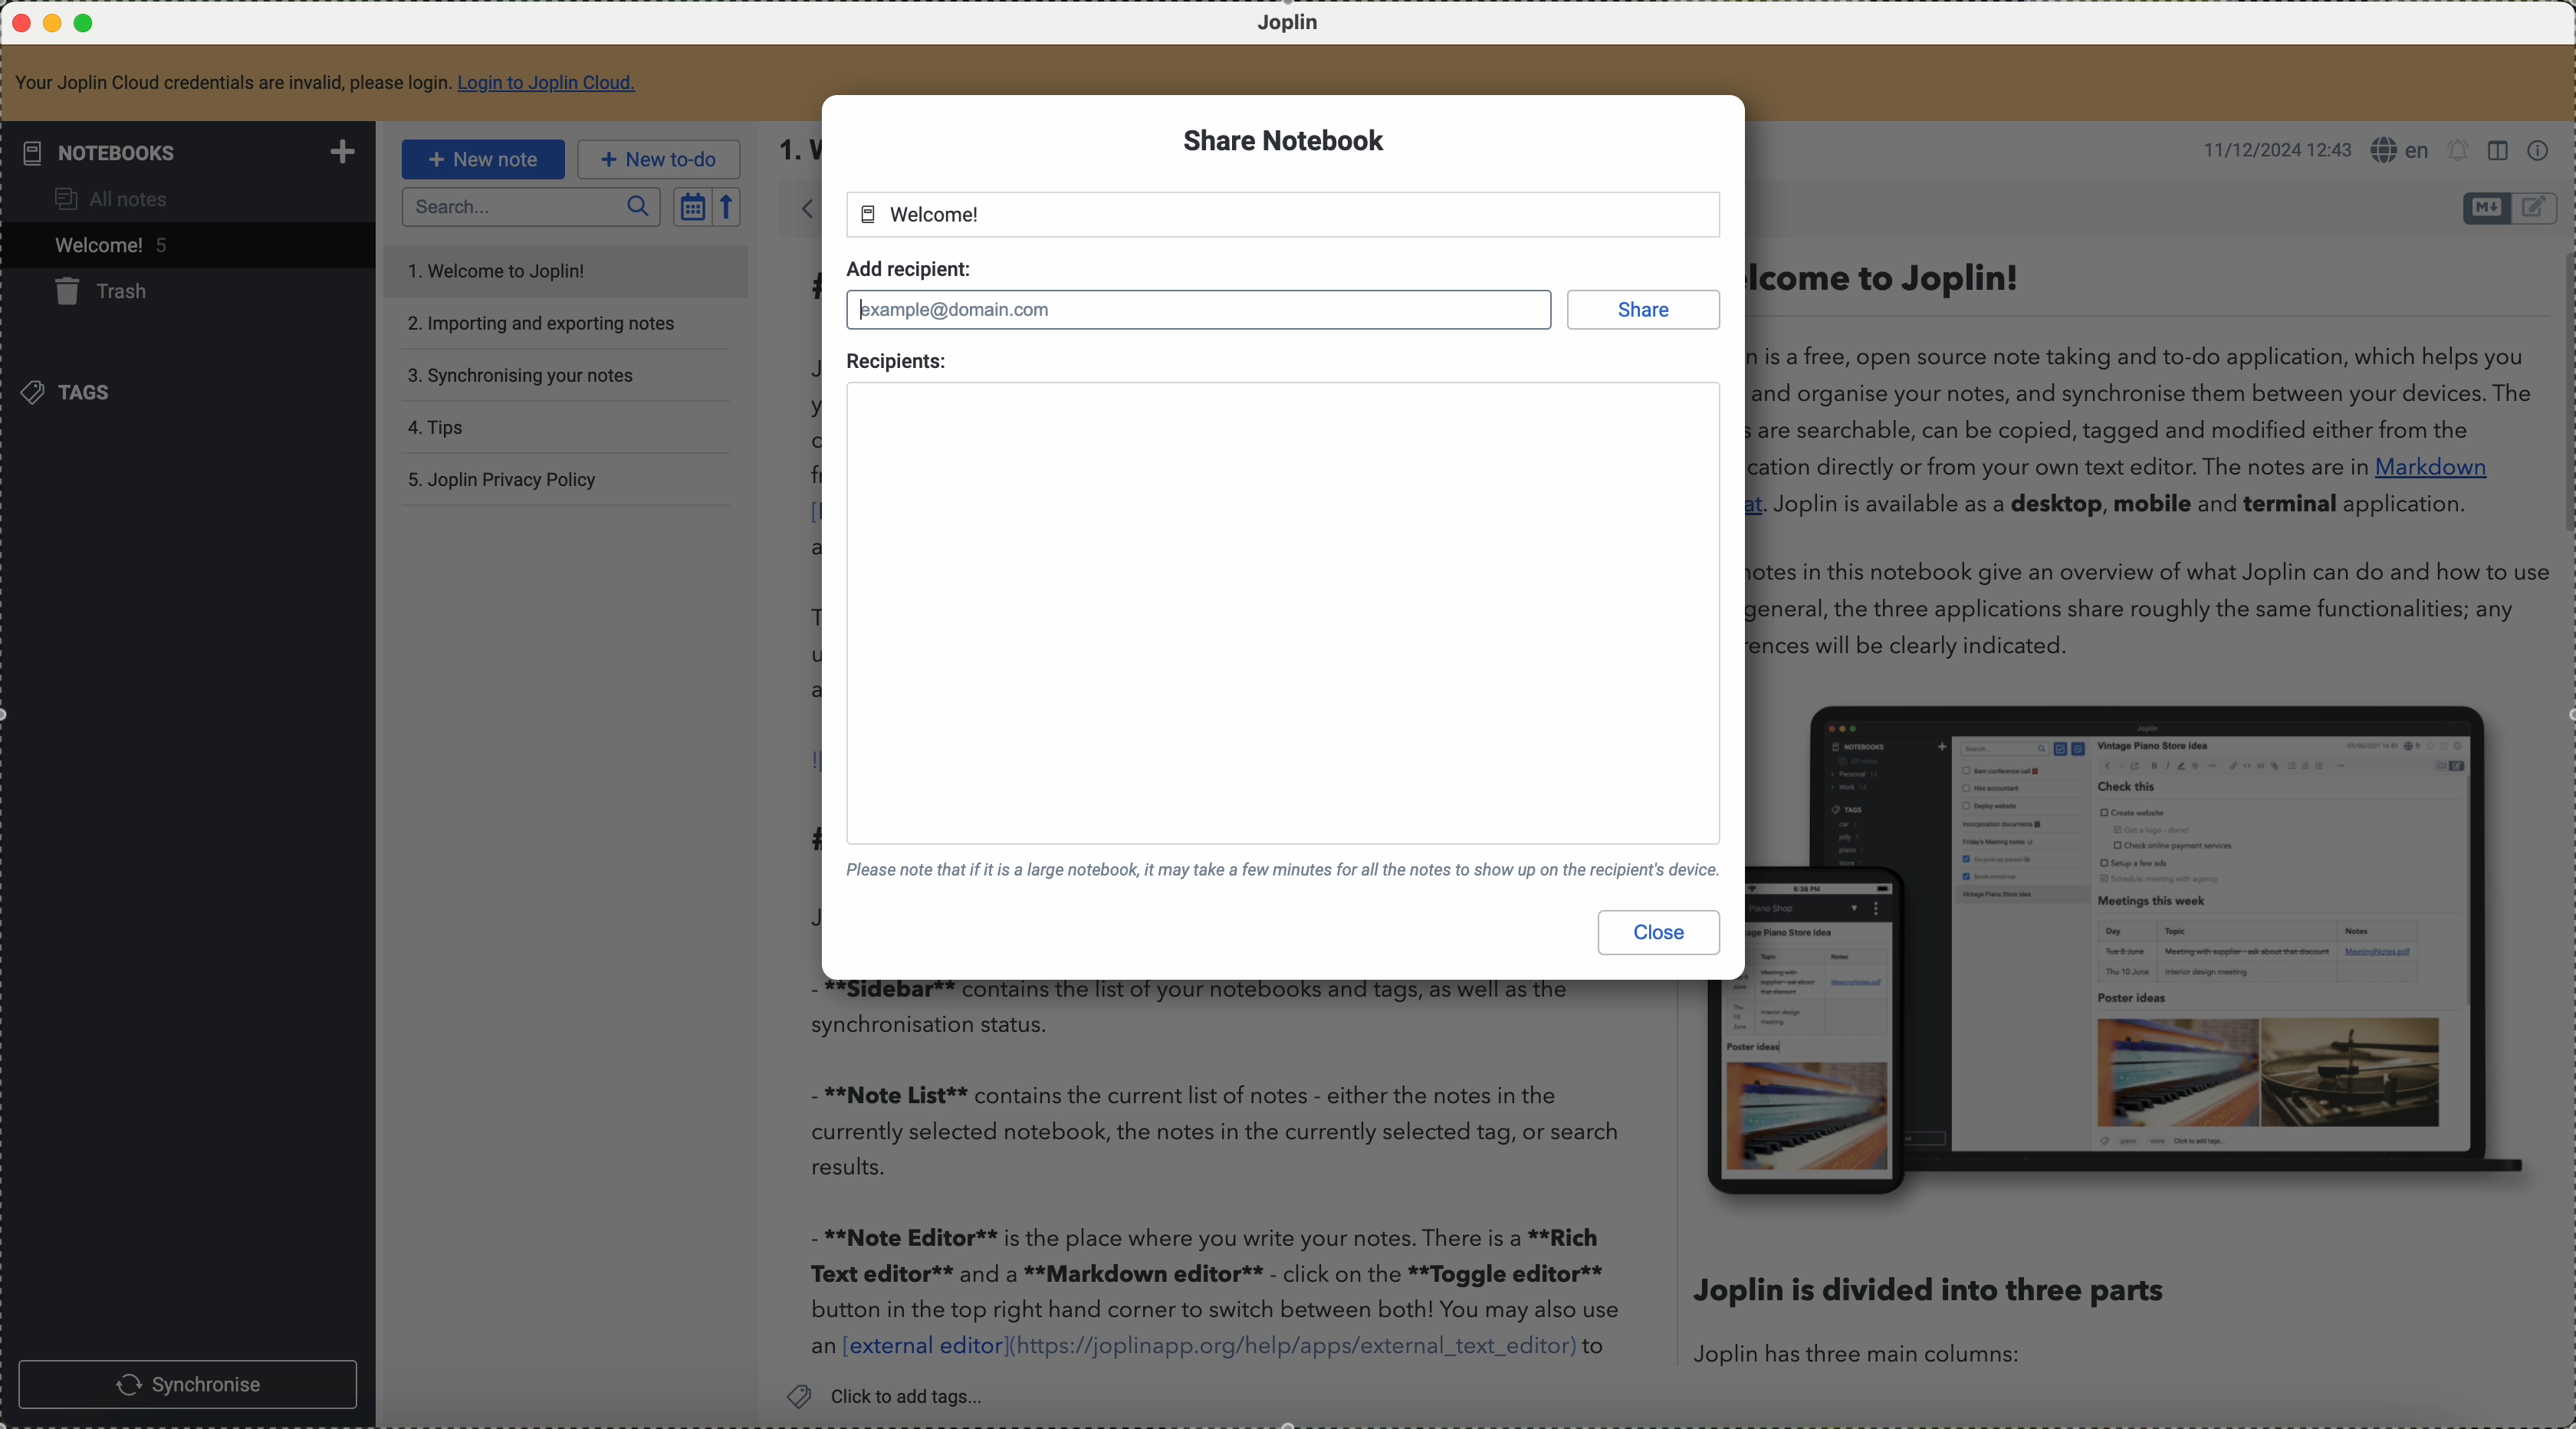 The width and height of the screenshot is (2576, 1429). I want to click on tips, so click(436, 425).